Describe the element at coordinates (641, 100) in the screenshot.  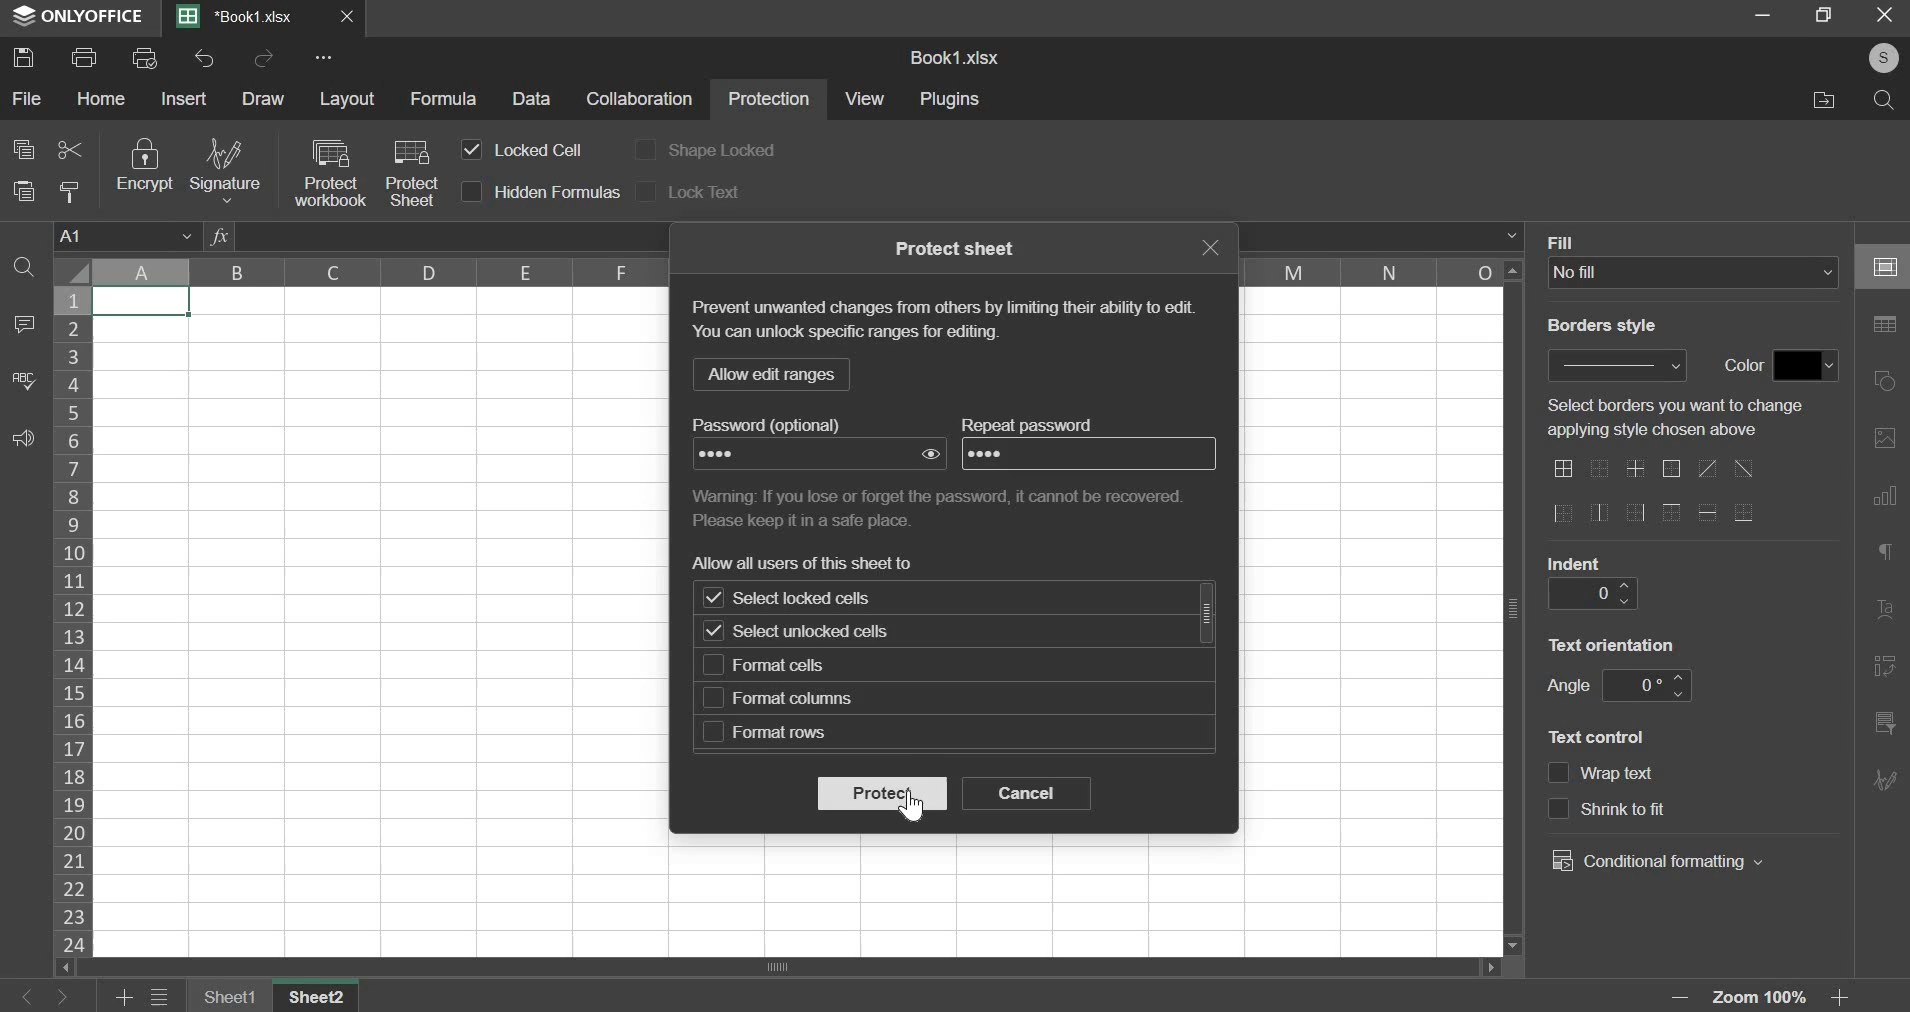
I see `collaboration` at that location.